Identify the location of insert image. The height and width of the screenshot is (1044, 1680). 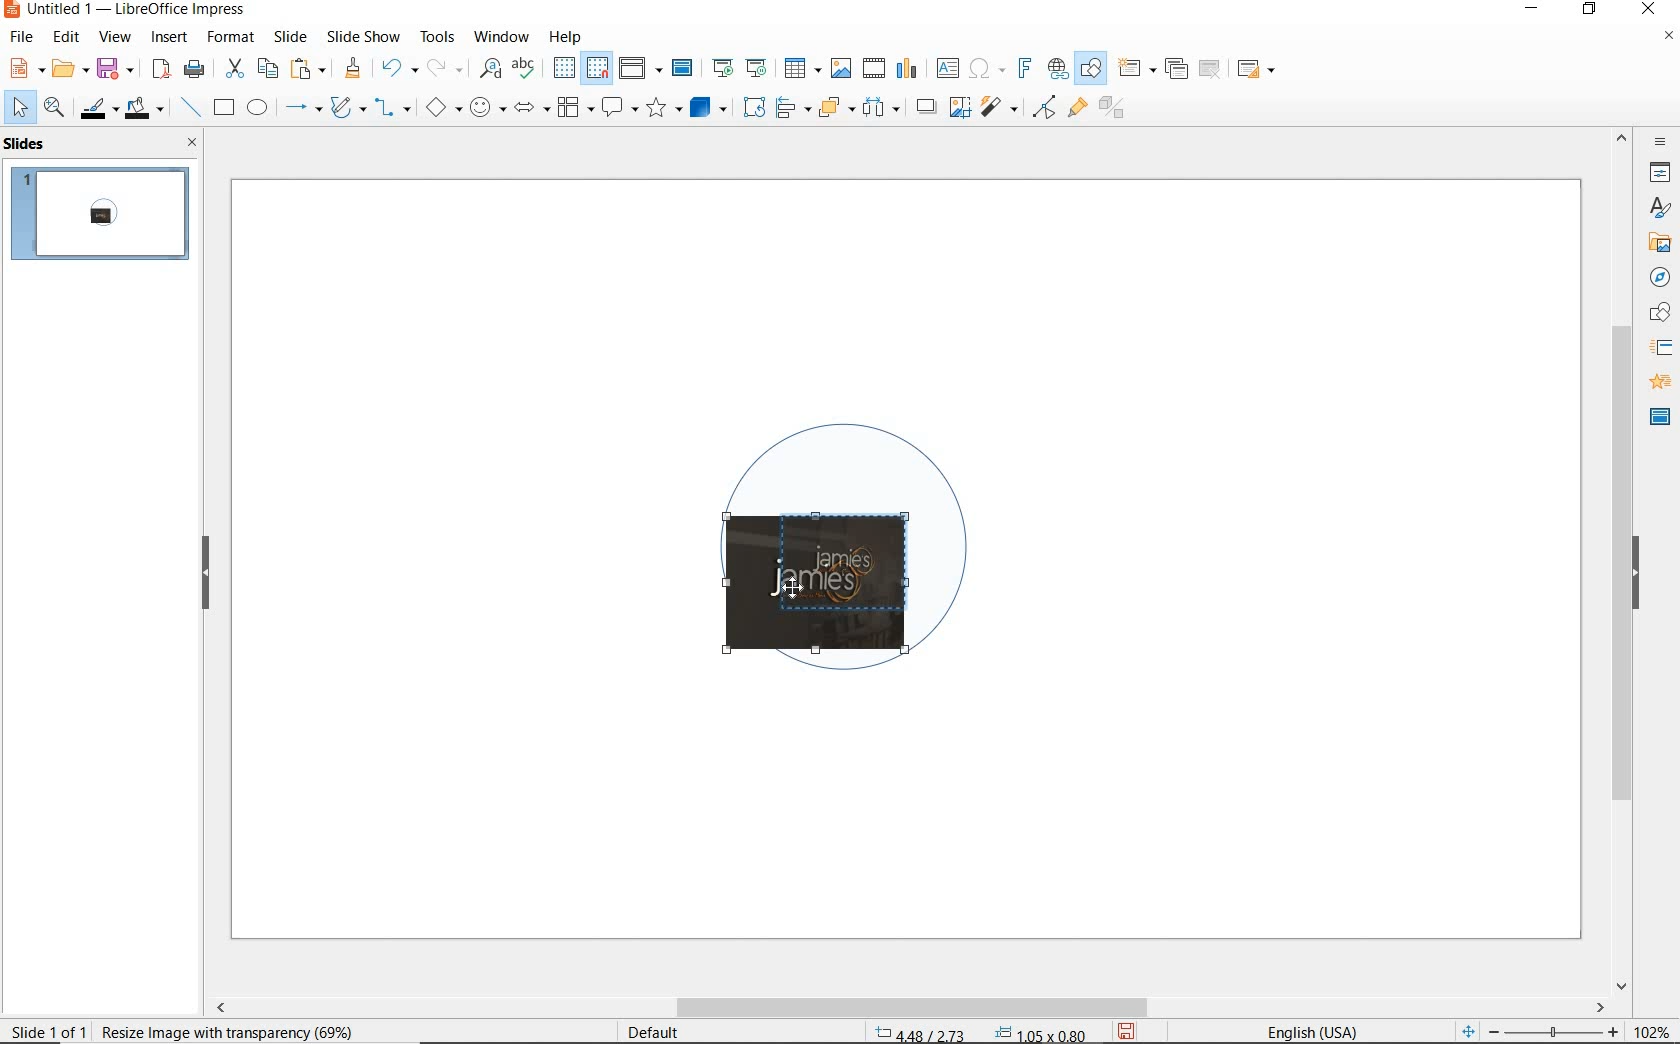
(840, 68).